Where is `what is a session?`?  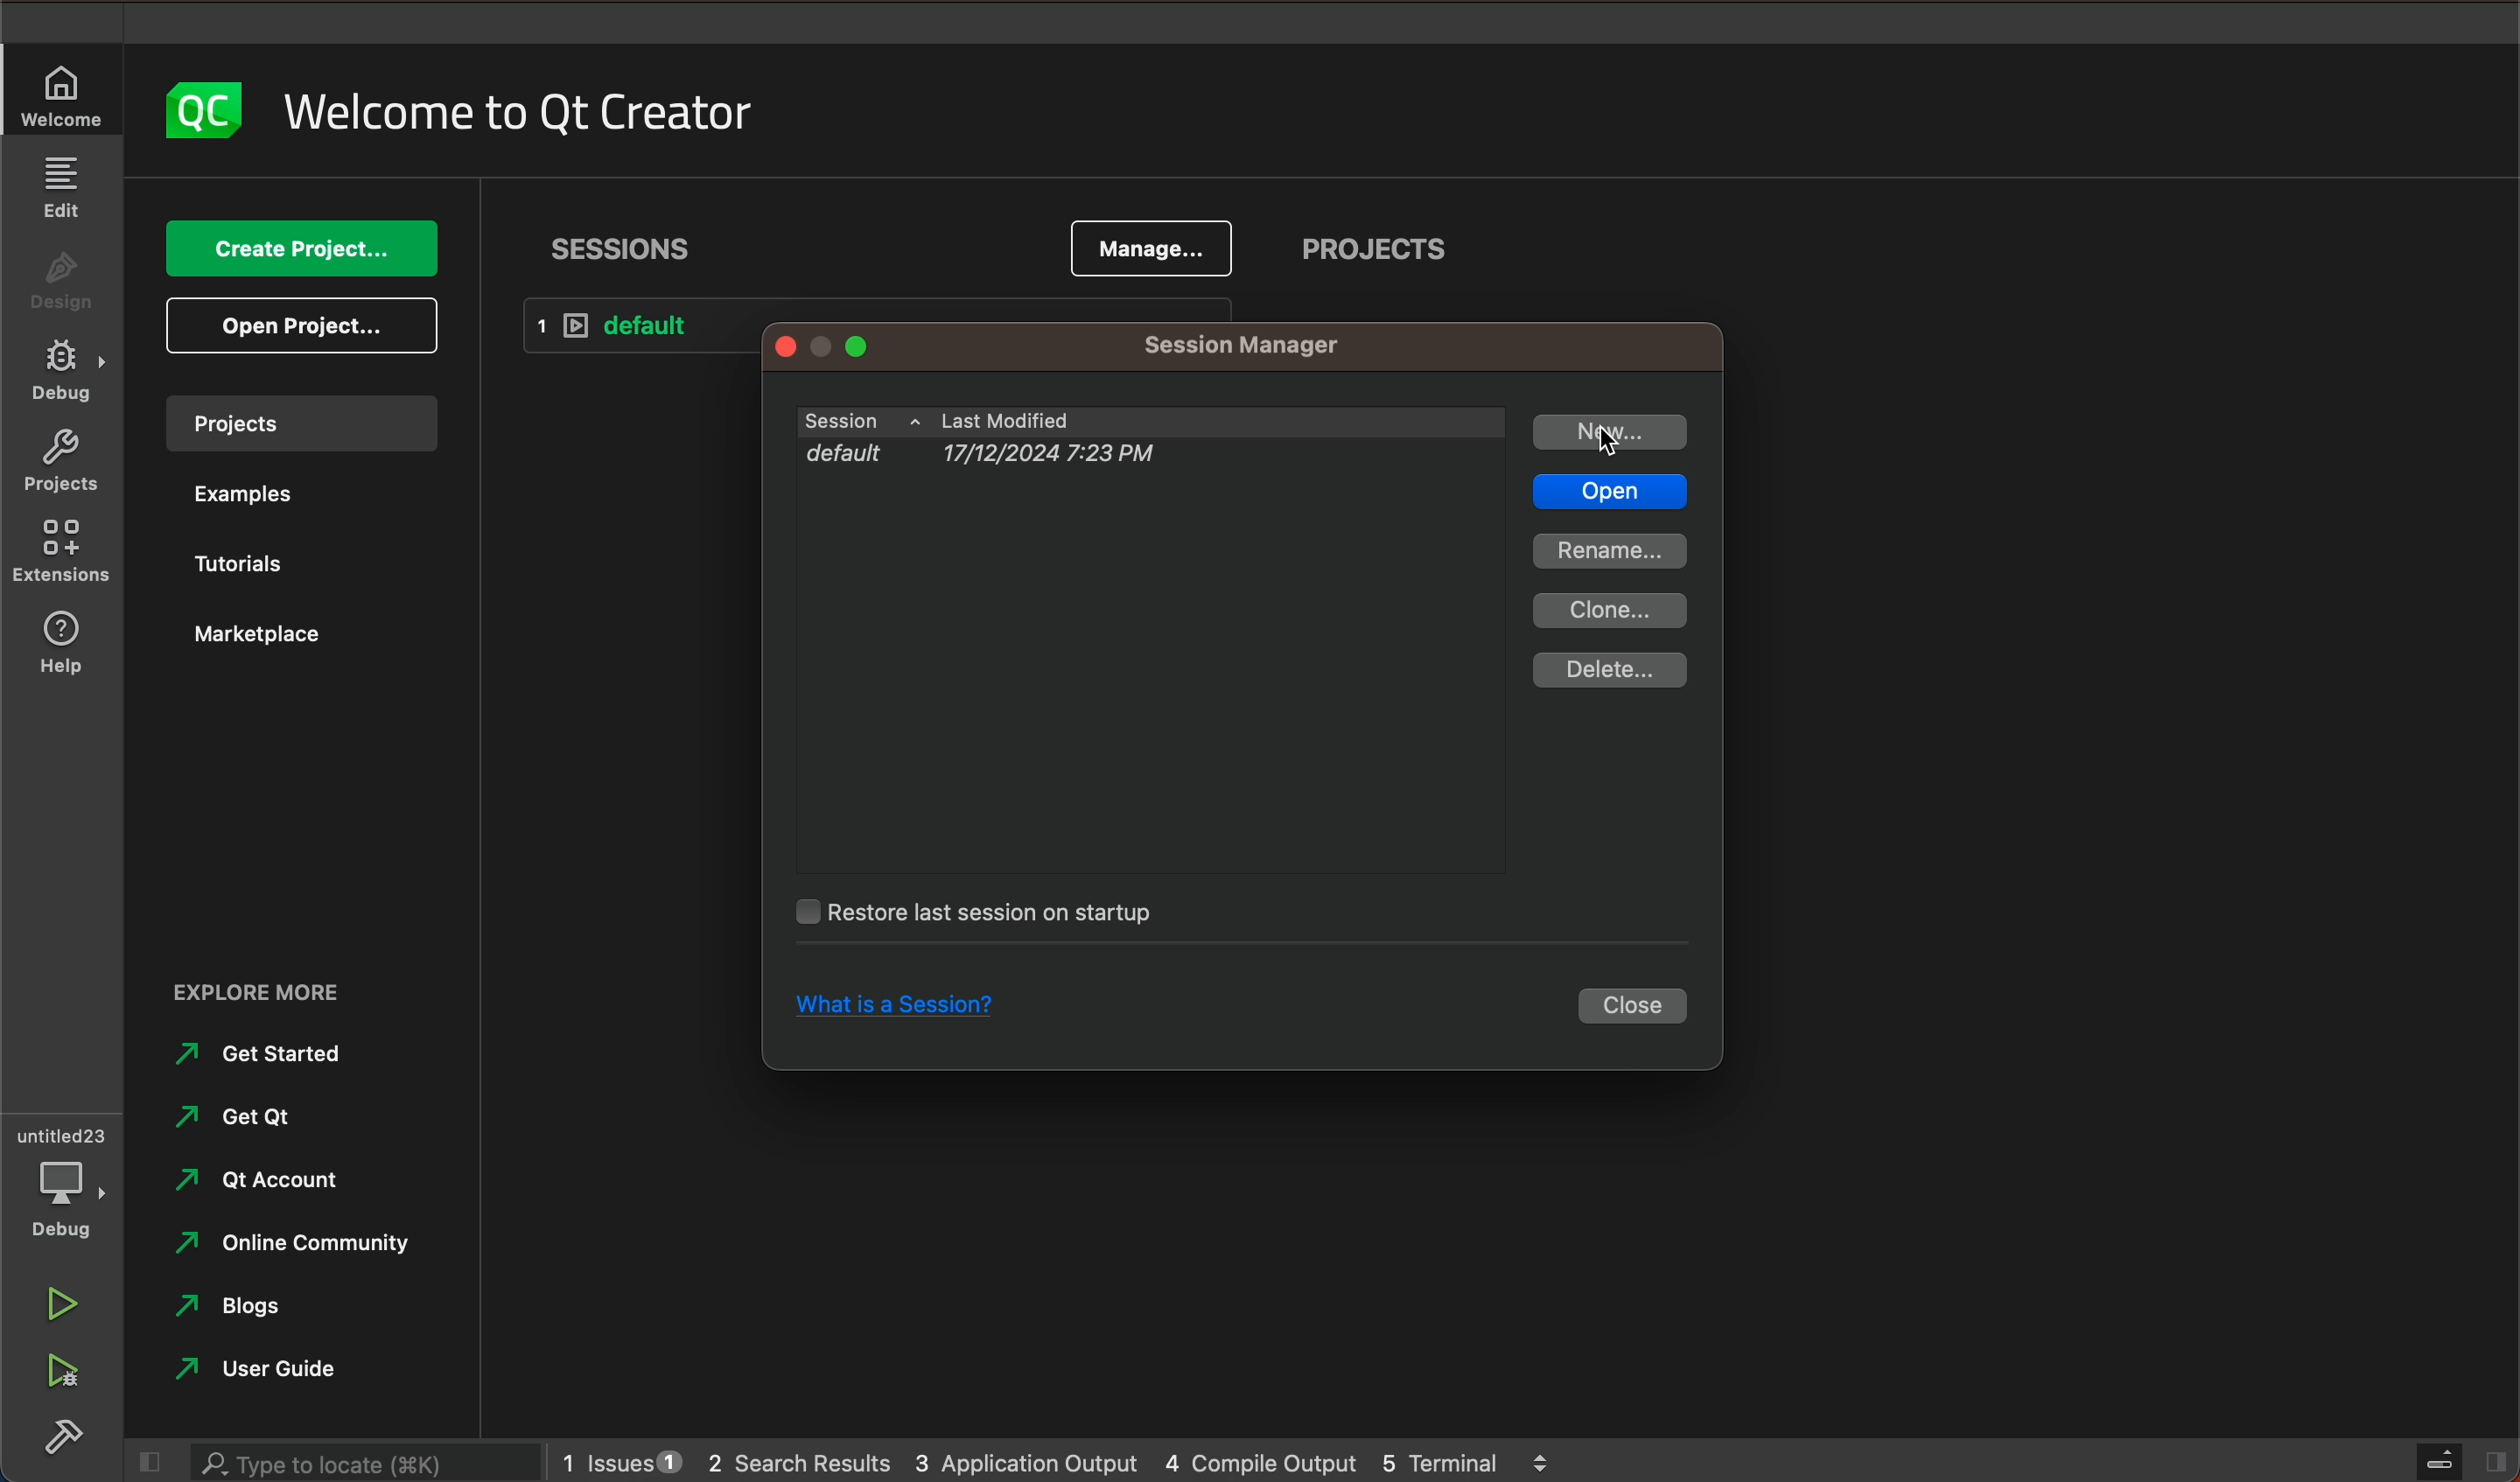
what is a session? is located at coordinates (886, 1008).